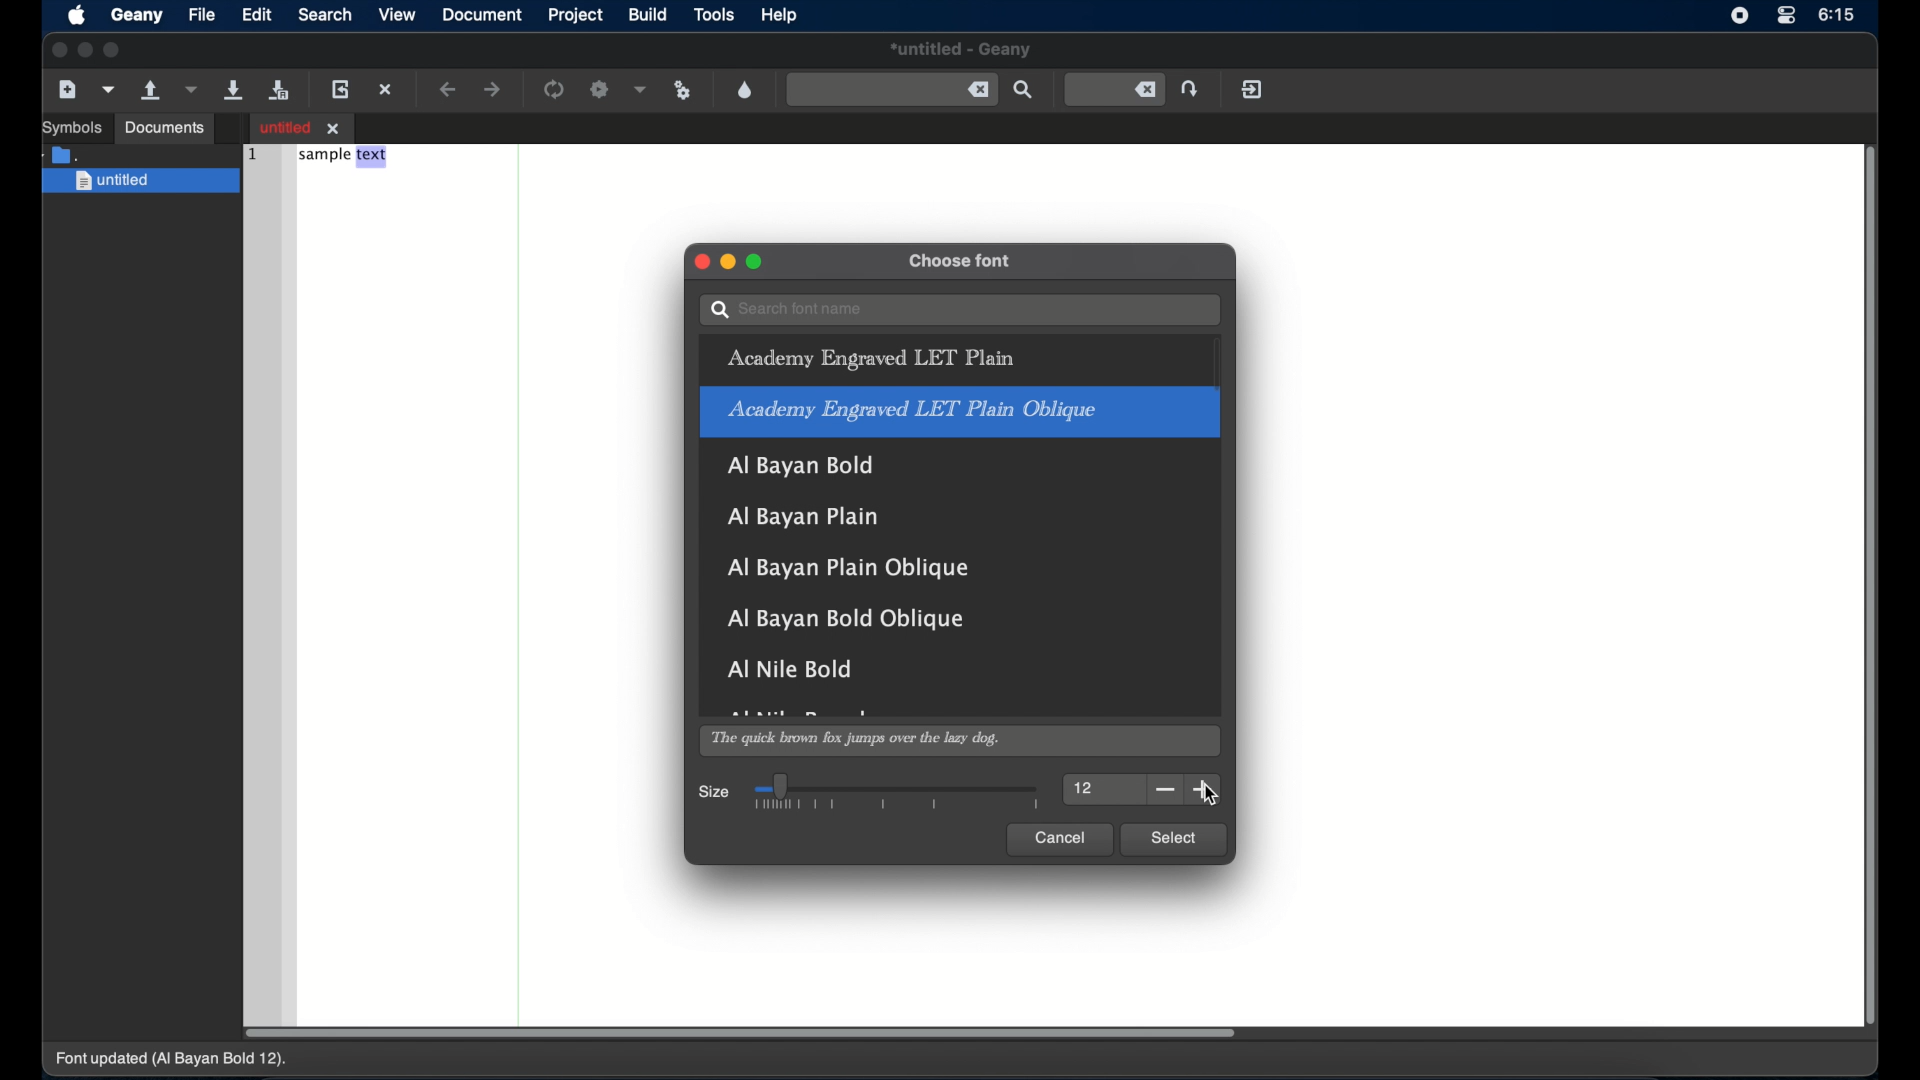  What do you see at coordinates (396, 16) in the screenshot?
I see `view` at bounding box center [396, 16].